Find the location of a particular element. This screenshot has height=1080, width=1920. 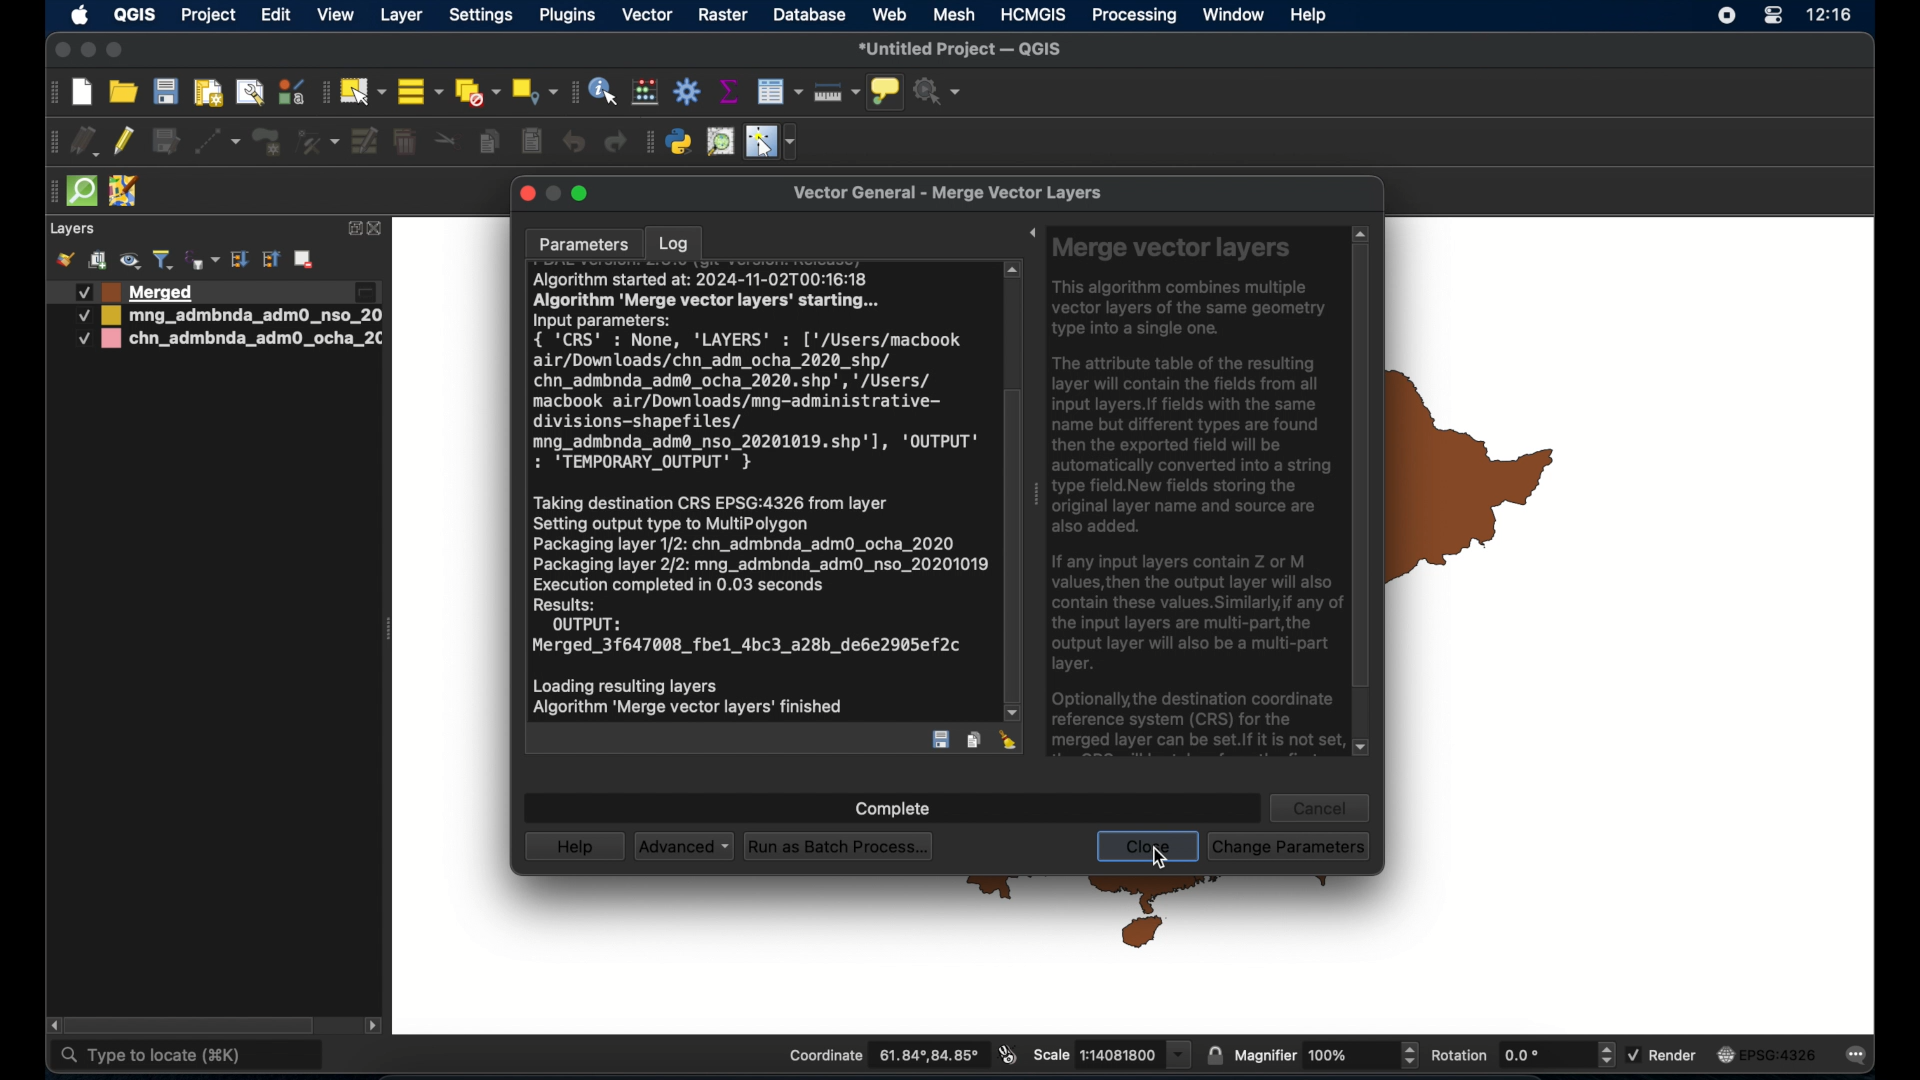

undo is located at coordinates (575, 142).